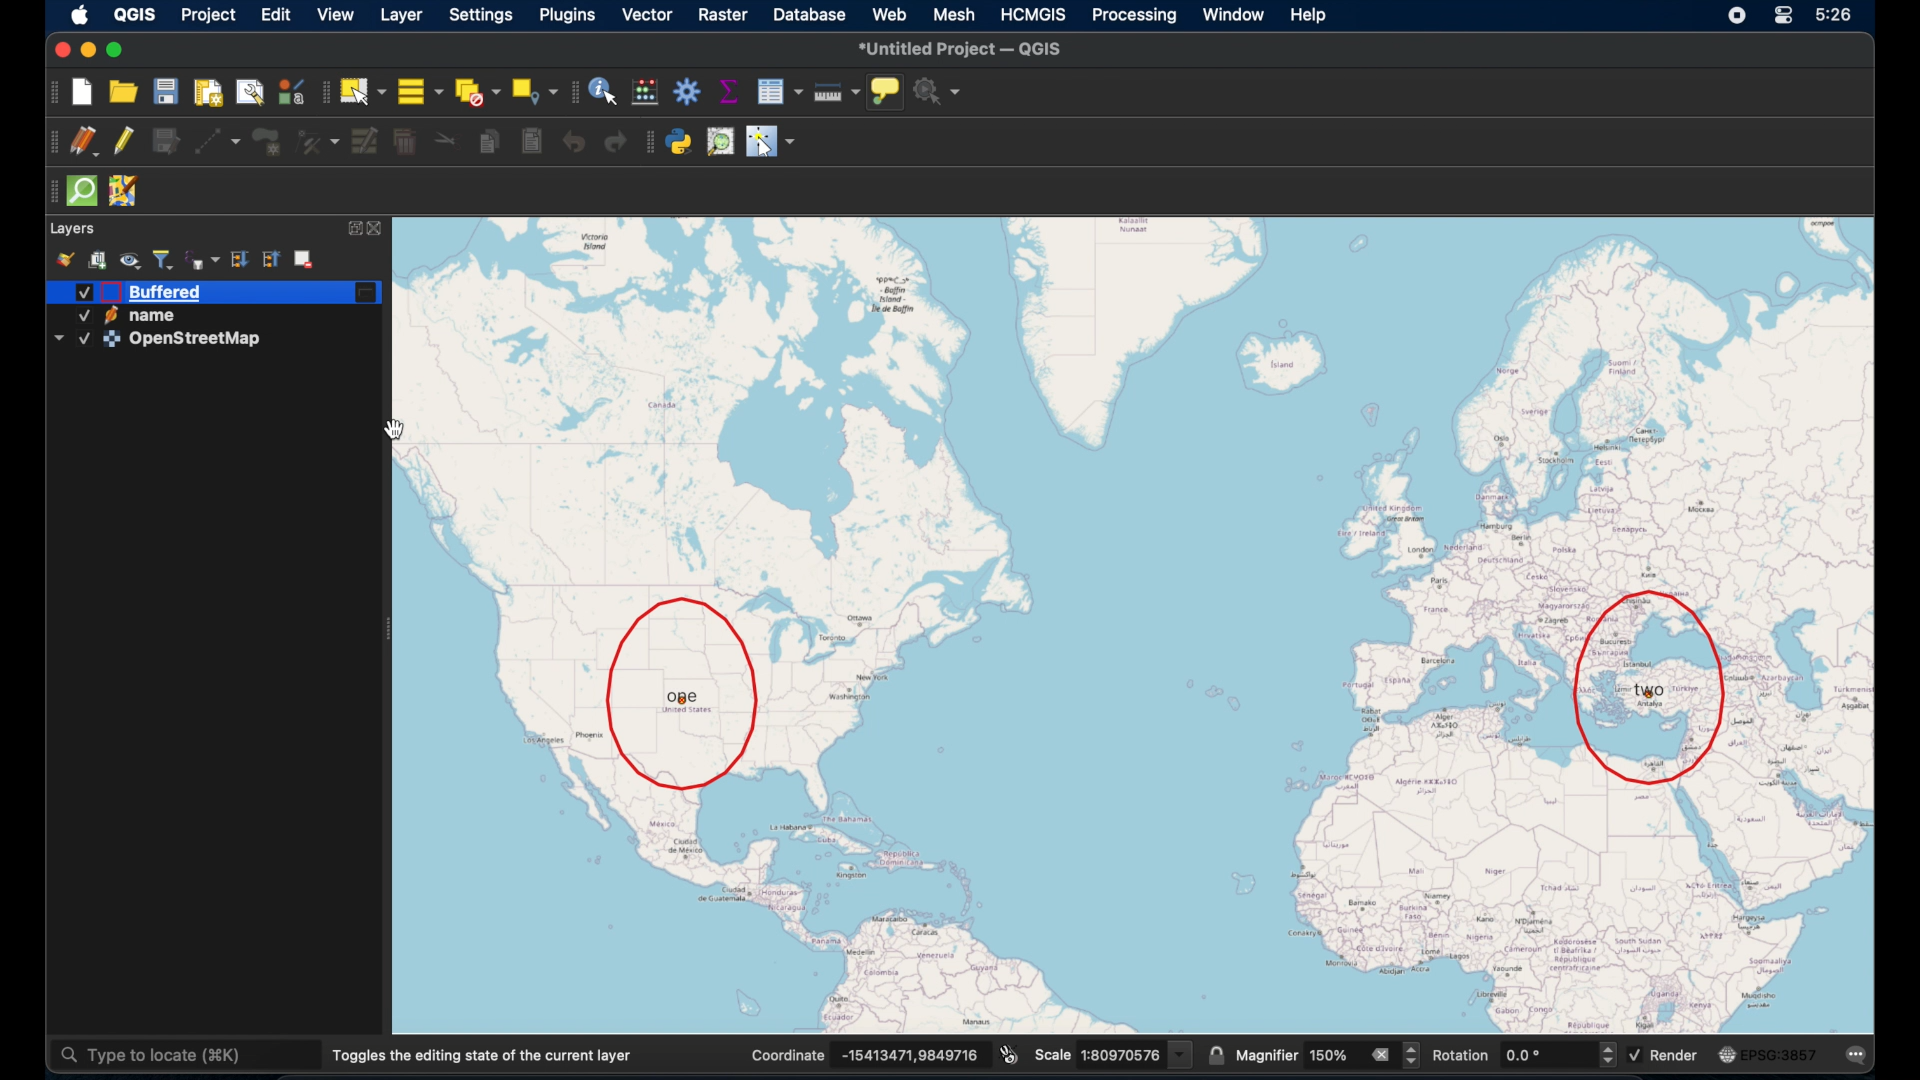 The width and height of the screenshot is (1920, 1080). Describe the element at coordinates (65, 257) in the screenshot. I see `style manager` at that location.